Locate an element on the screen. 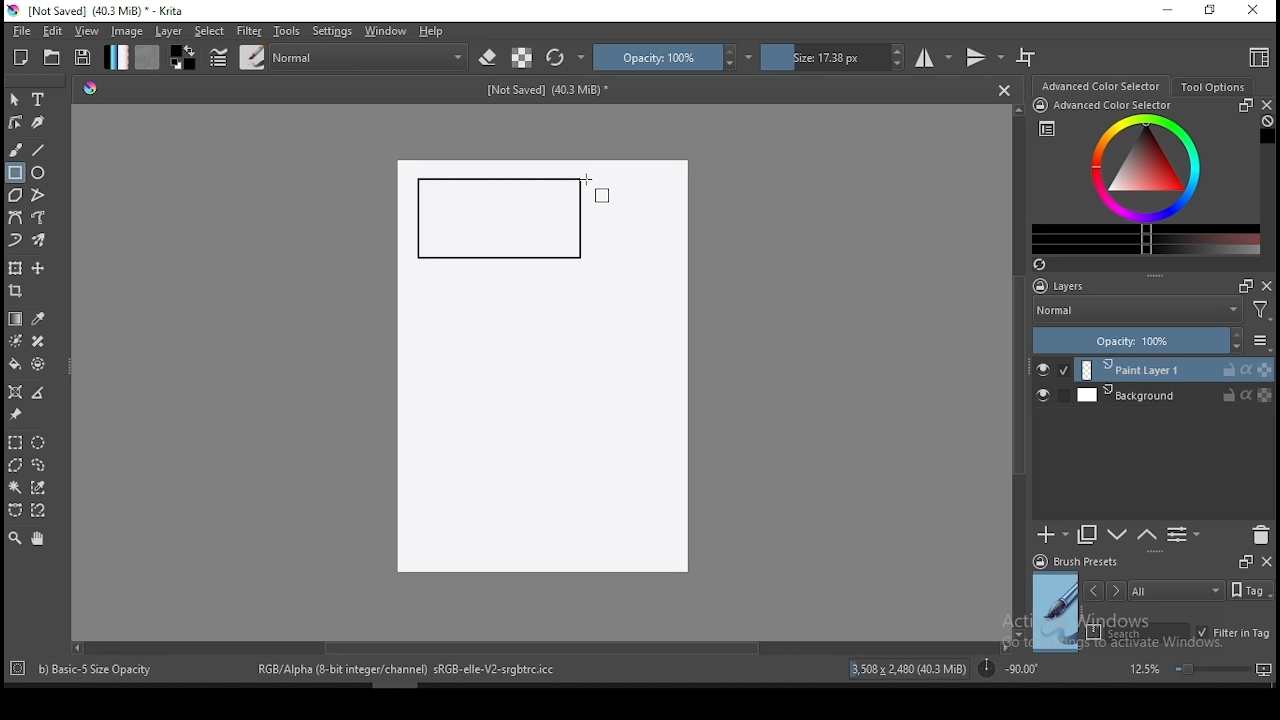 Image resolution: width=1280 pixels, height=720 pixels. transform a layer or a selection is located at coordinates (15, 267).